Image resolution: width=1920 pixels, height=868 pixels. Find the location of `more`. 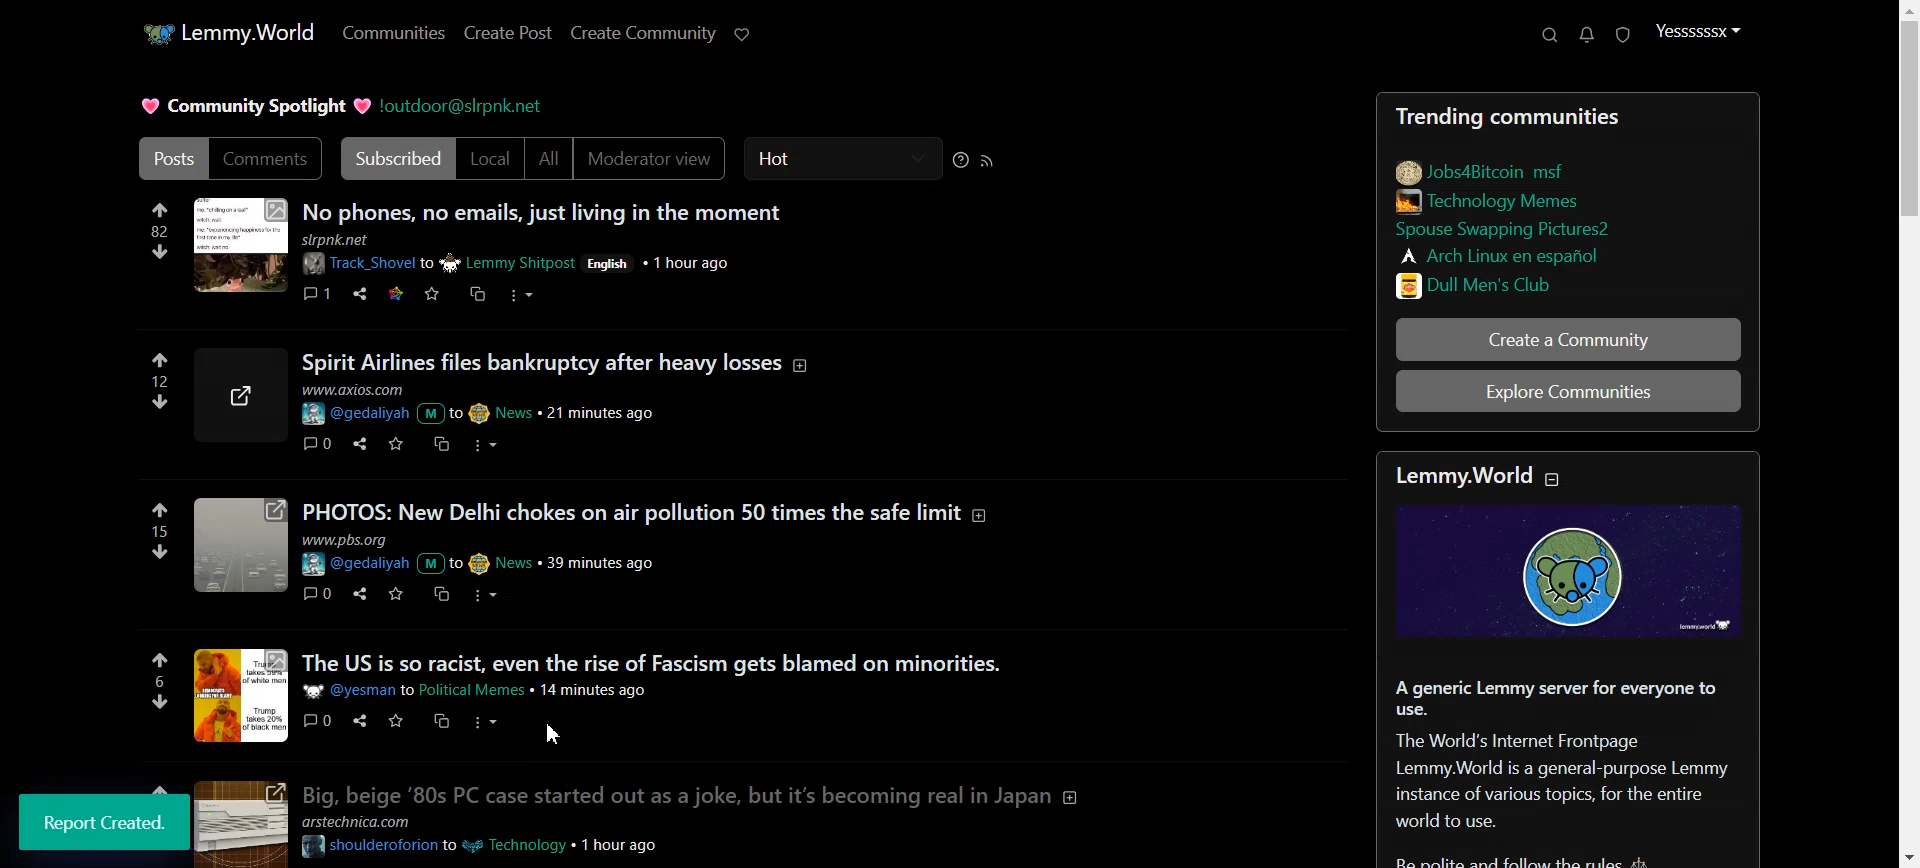

more is located at coordinates (524, 298).